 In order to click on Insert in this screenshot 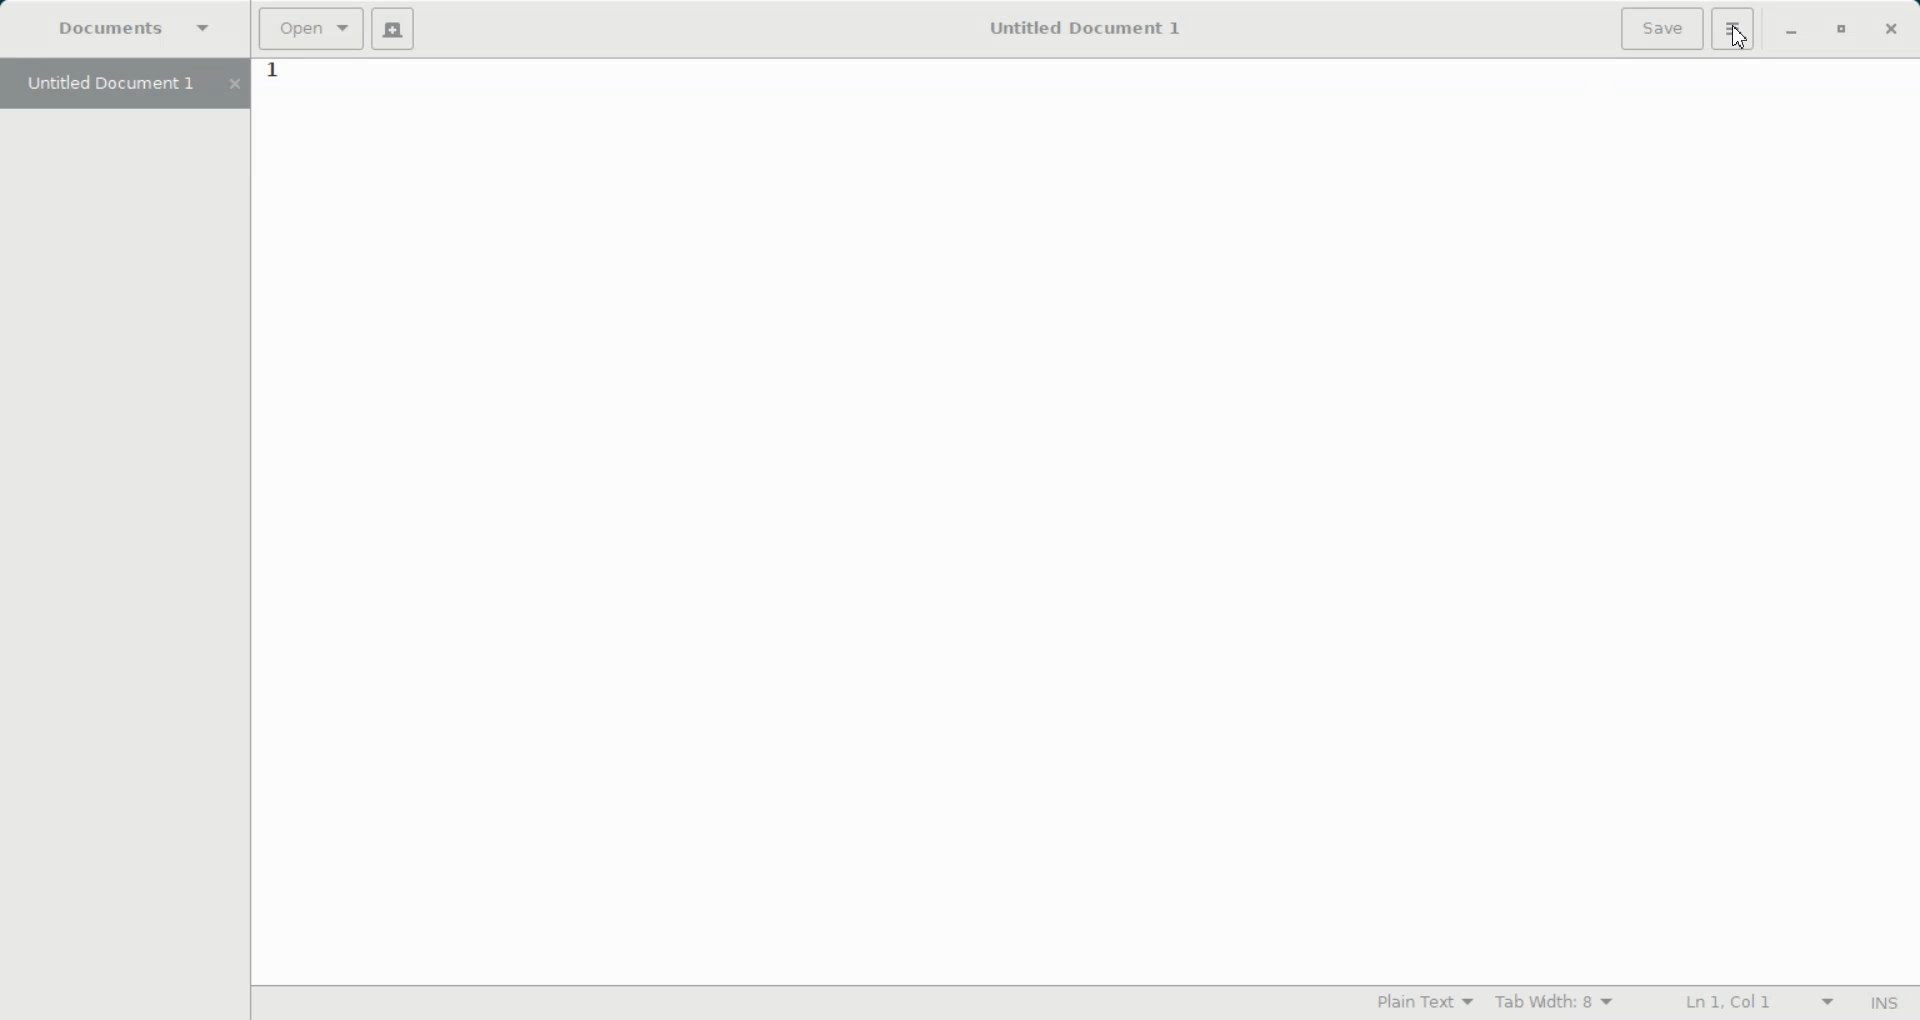, I will do `click(1882, 1005)`.